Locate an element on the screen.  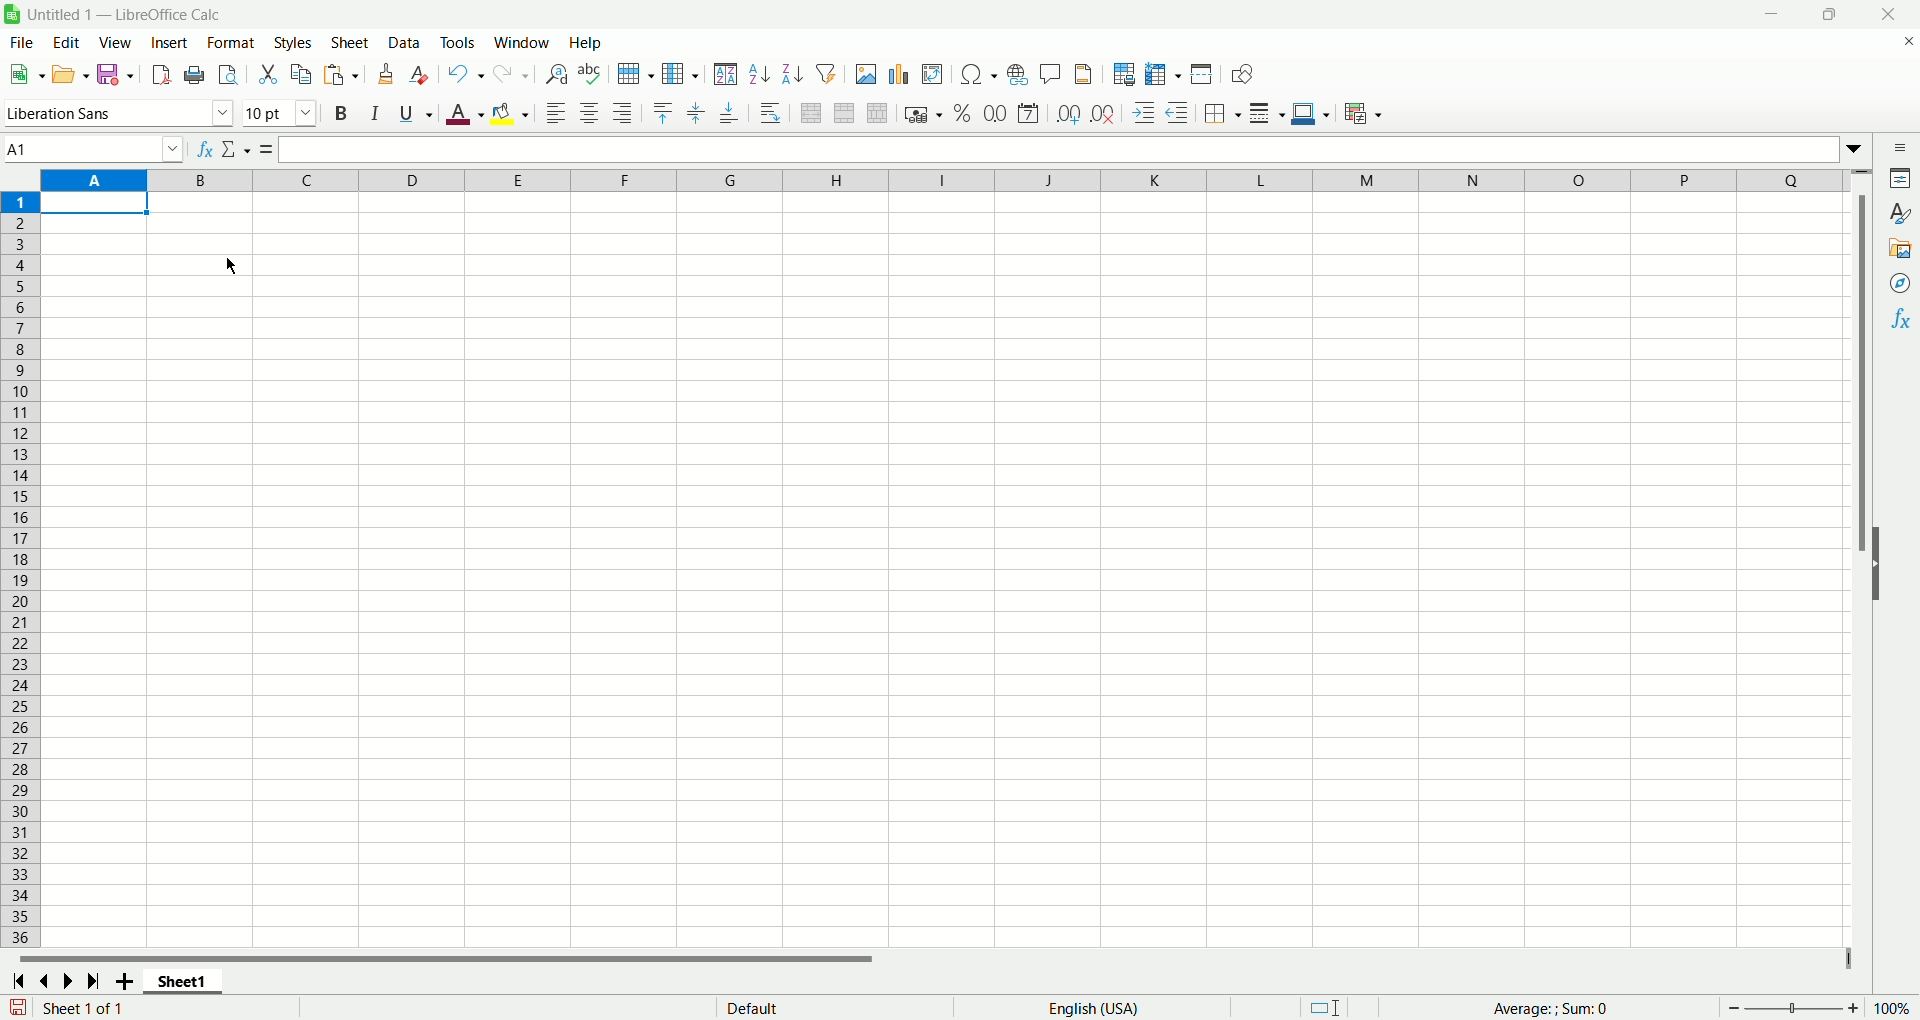
Selection mode is located at coordinates (1342, 1005).